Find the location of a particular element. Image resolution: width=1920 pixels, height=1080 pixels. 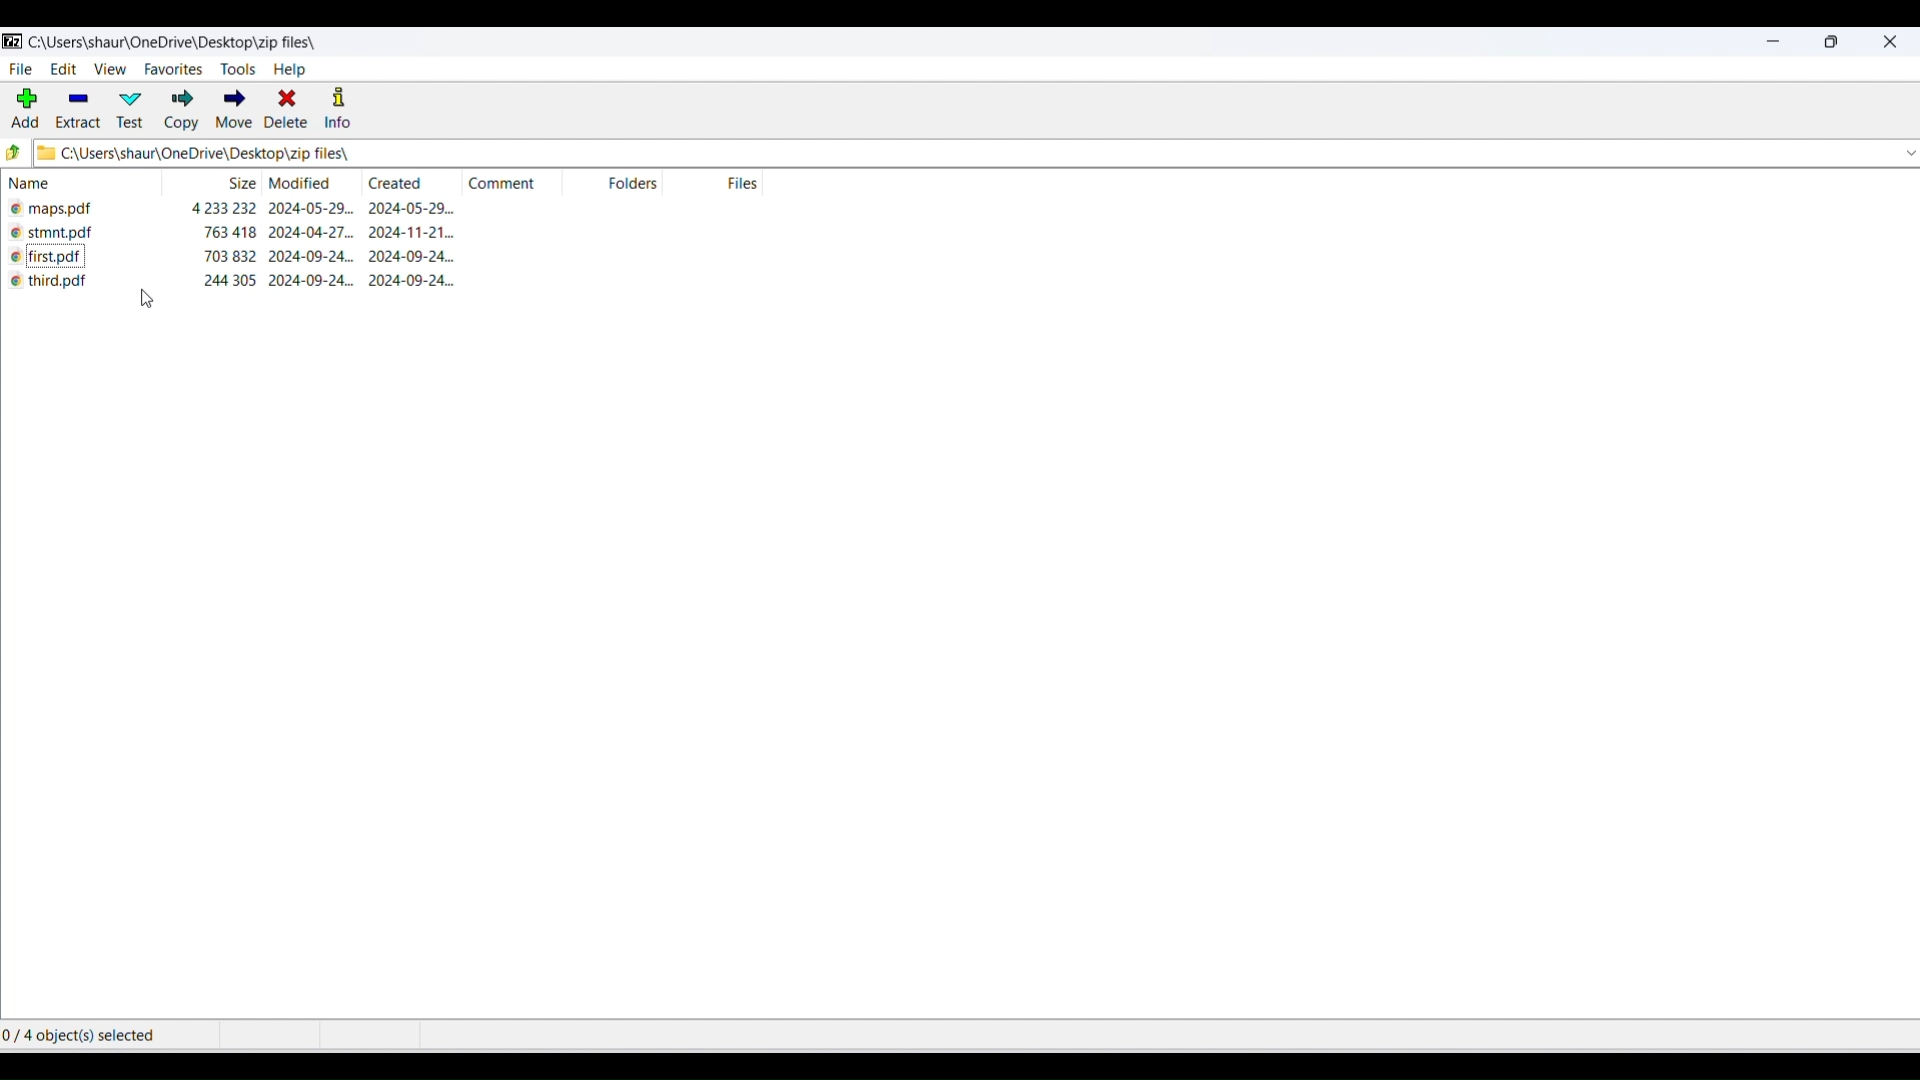

copy is located at coordinates (182, 110).